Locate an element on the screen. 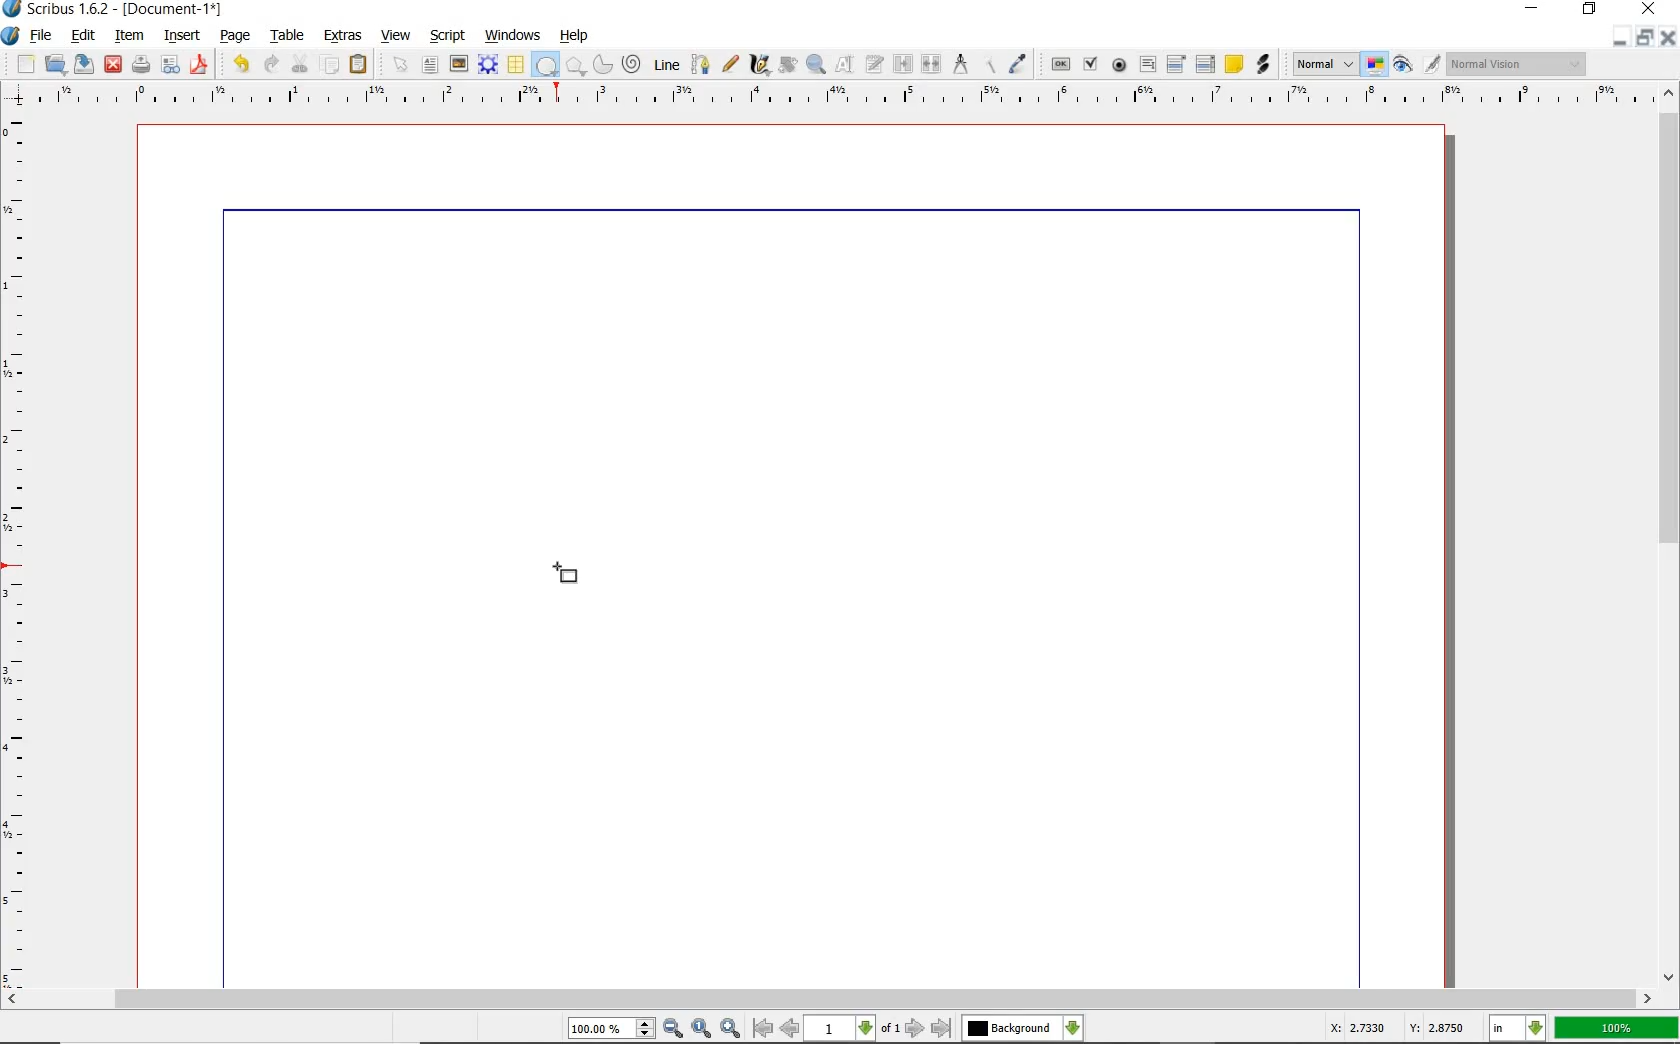  last is located at coordinates (940, 1029).